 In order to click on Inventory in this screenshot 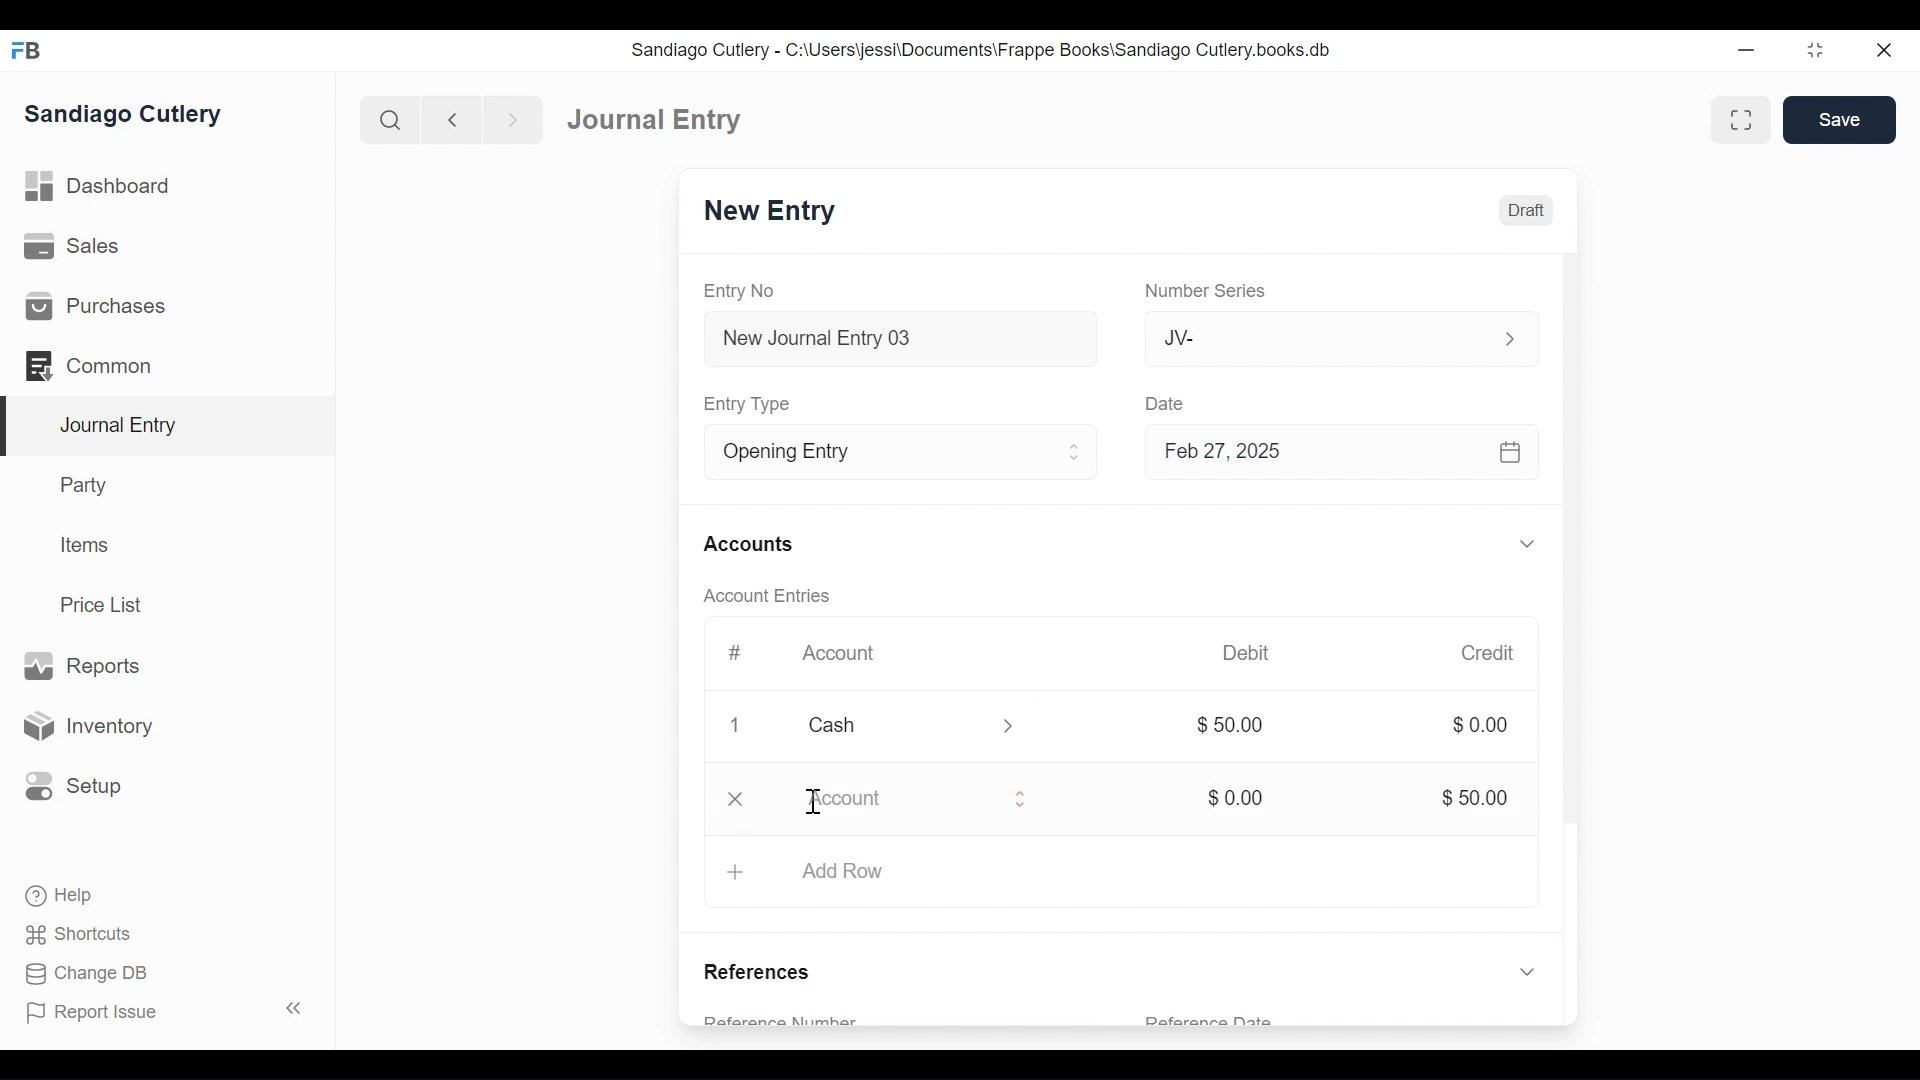, I will do `click(86, 725)`.